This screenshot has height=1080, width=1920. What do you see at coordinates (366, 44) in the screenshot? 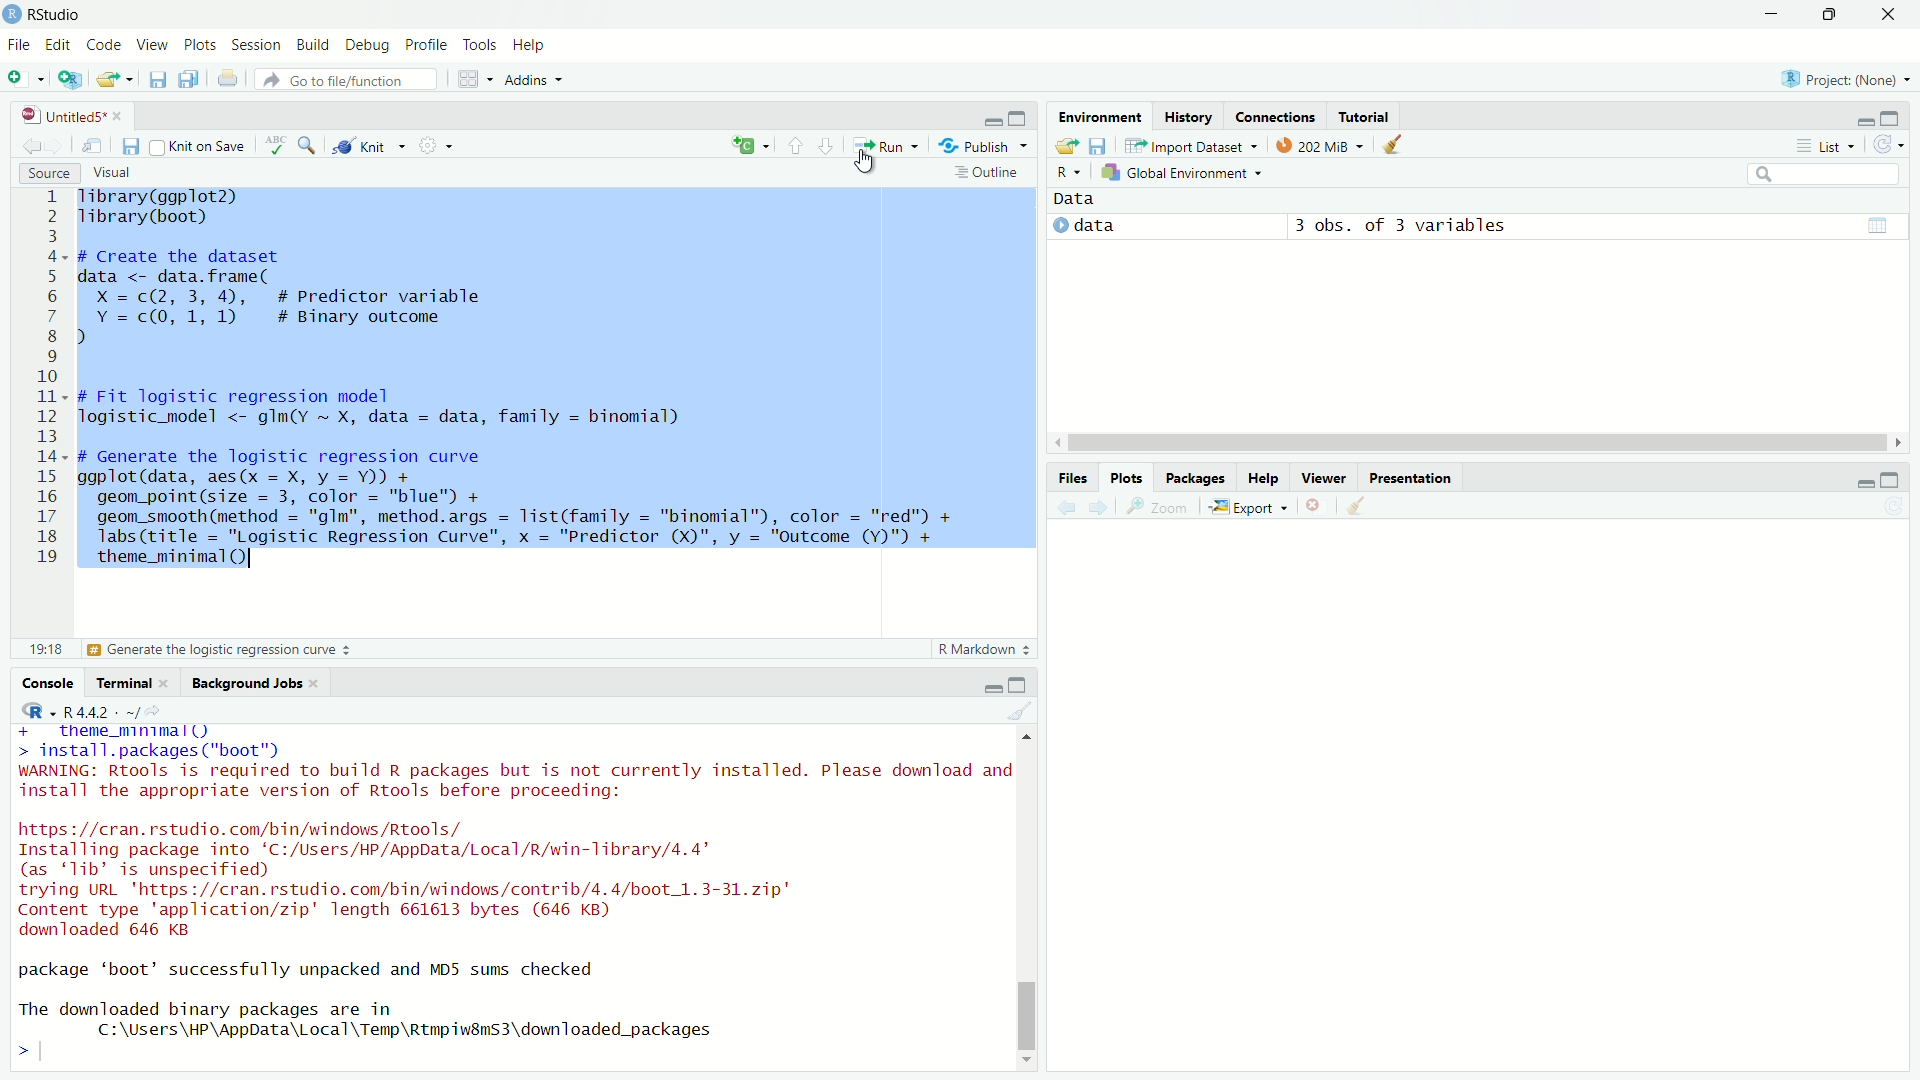
I see `Debug` at bounding box center [366, 44].